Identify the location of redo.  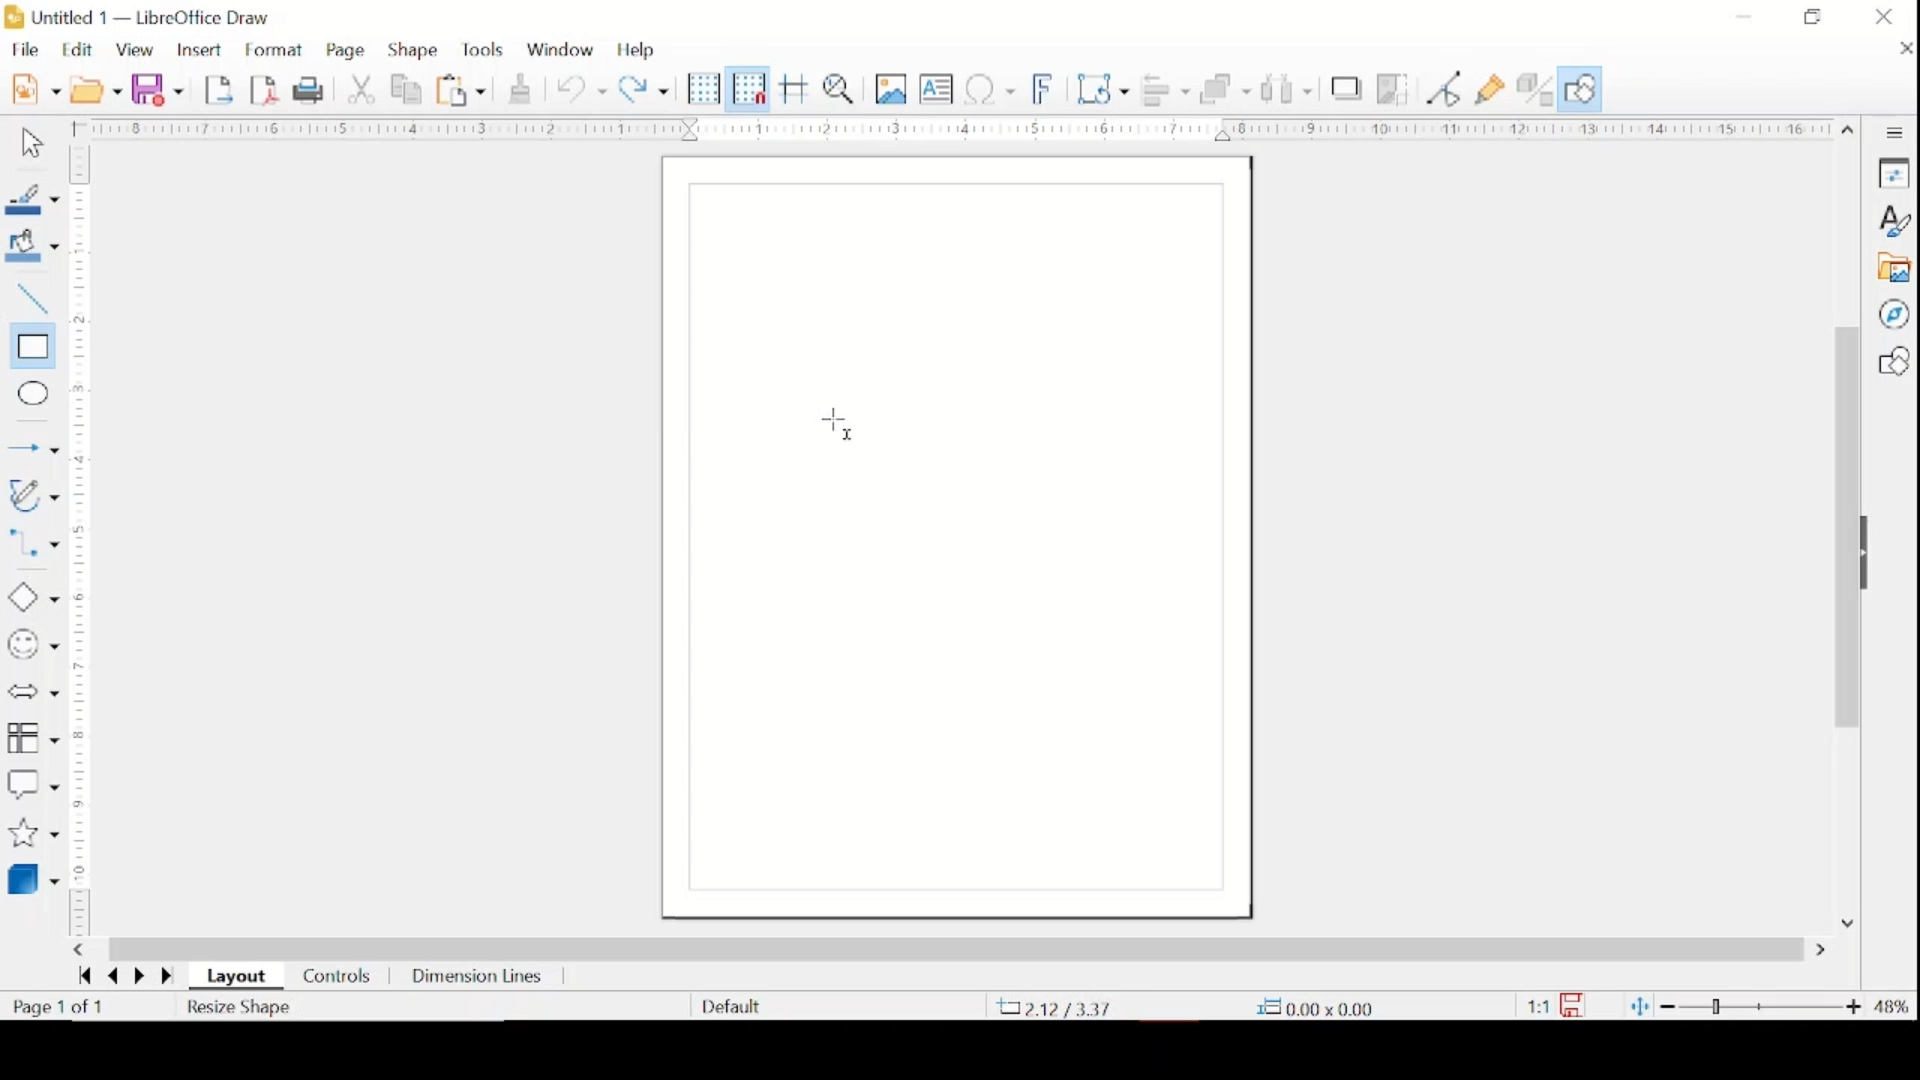
(644, 87).